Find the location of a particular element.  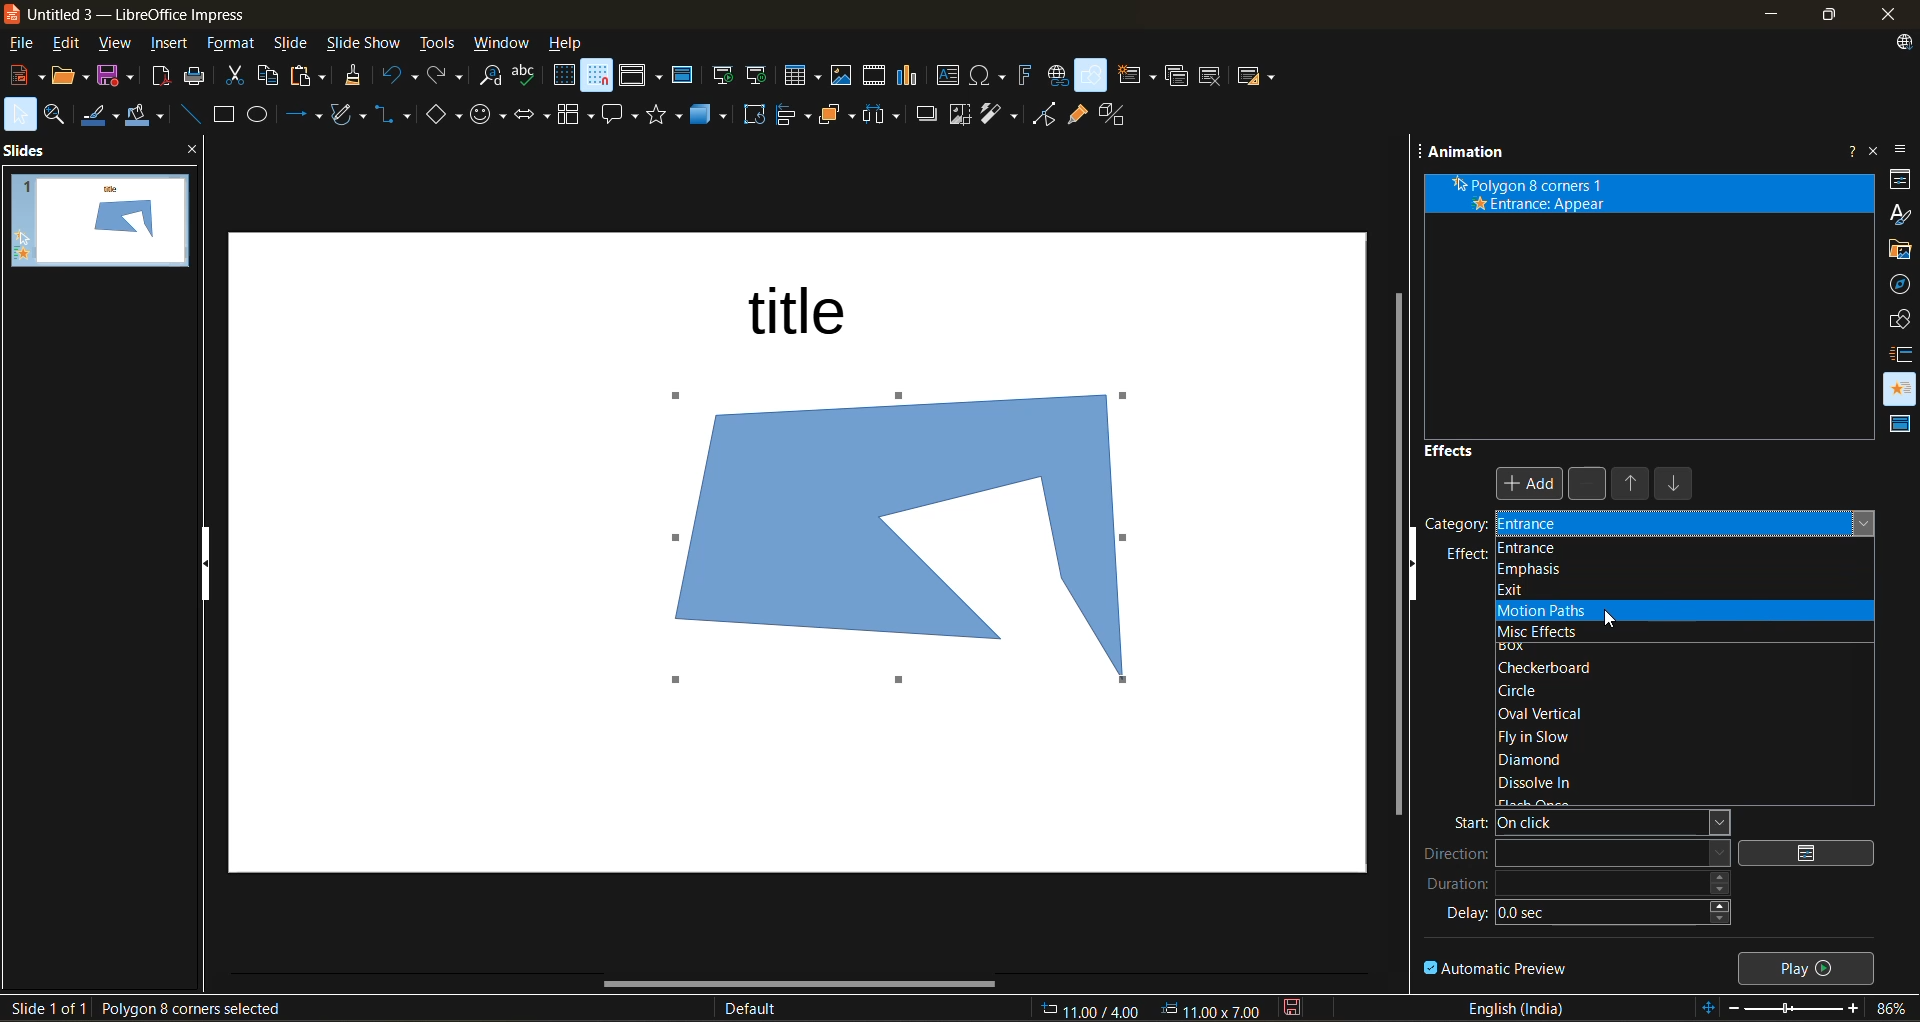

animation effect is located at coordinates (1653, 193).